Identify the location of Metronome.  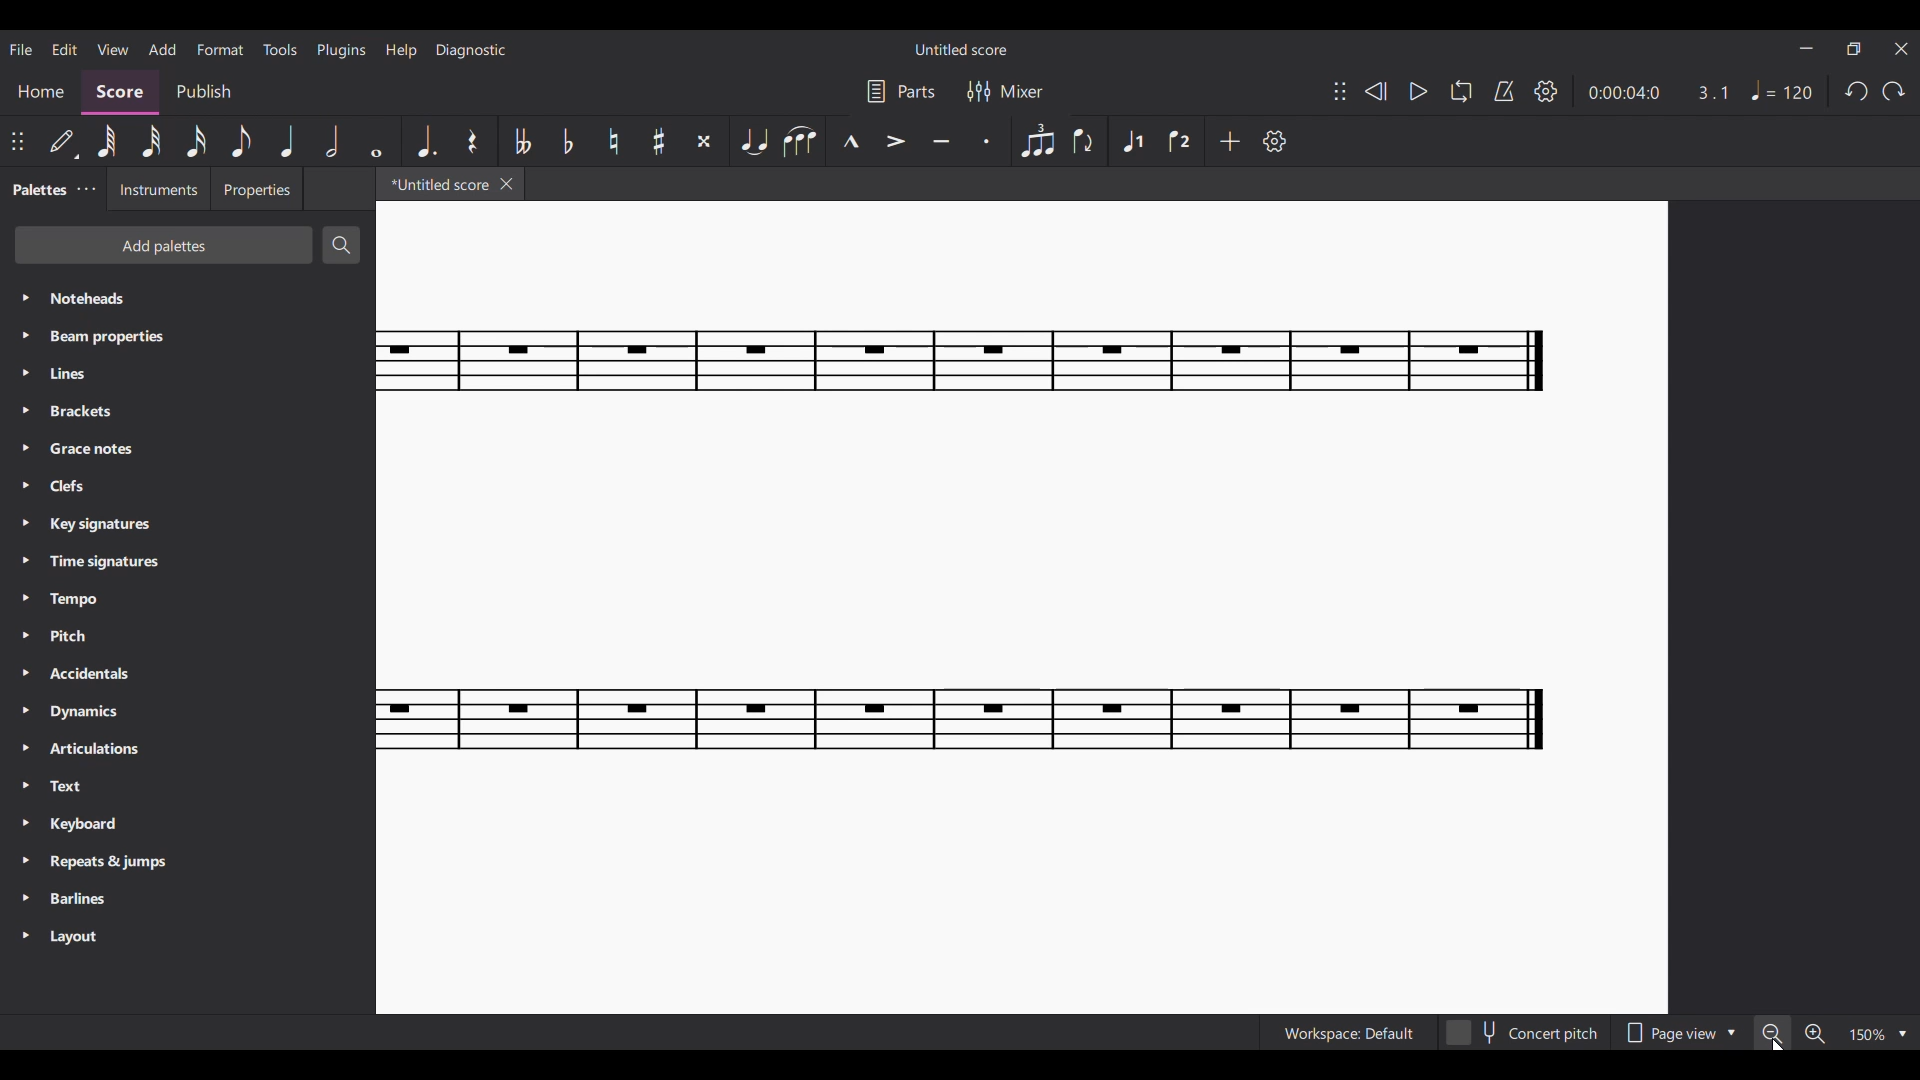
(1504, 91).